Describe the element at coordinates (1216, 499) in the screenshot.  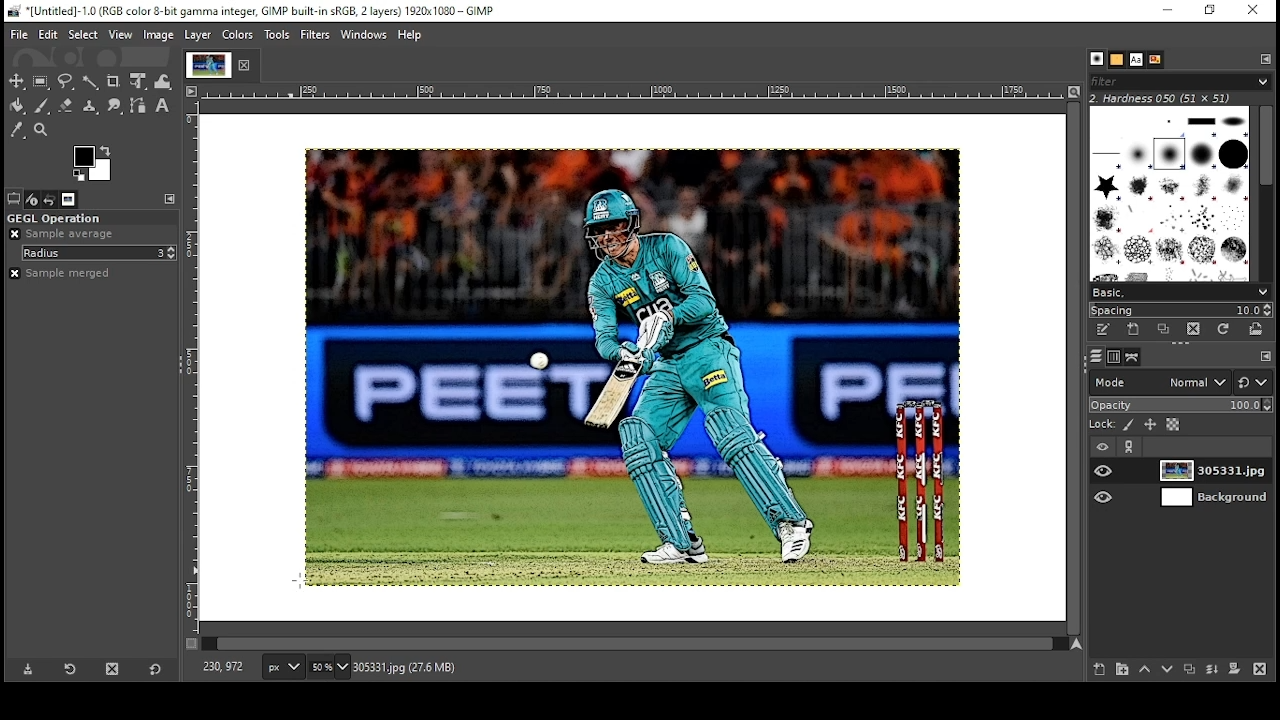
I see `layer 2` at that location.